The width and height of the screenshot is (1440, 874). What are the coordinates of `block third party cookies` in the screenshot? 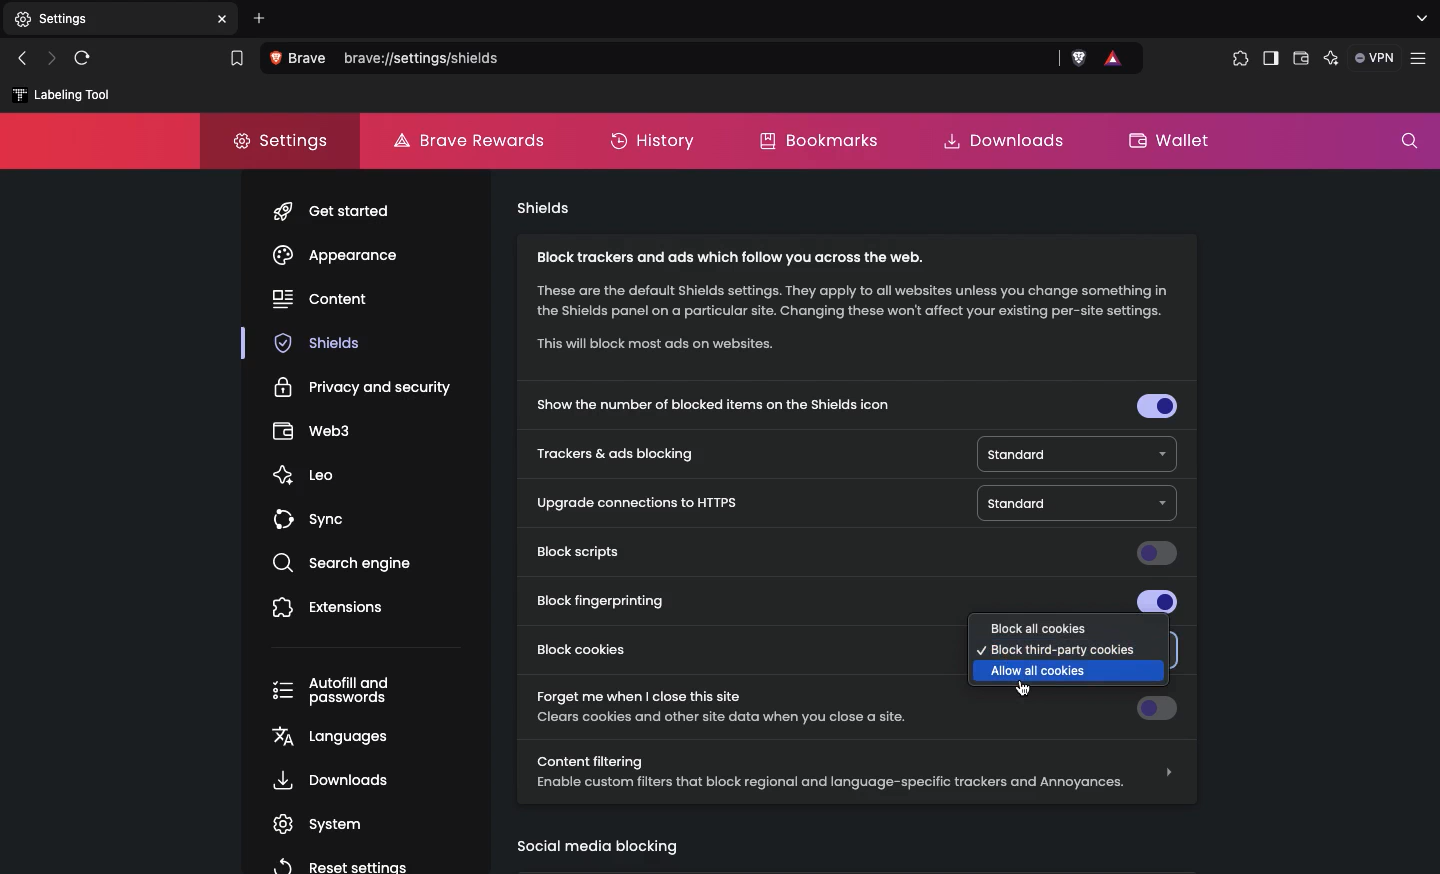 It's located at (1062, 651).